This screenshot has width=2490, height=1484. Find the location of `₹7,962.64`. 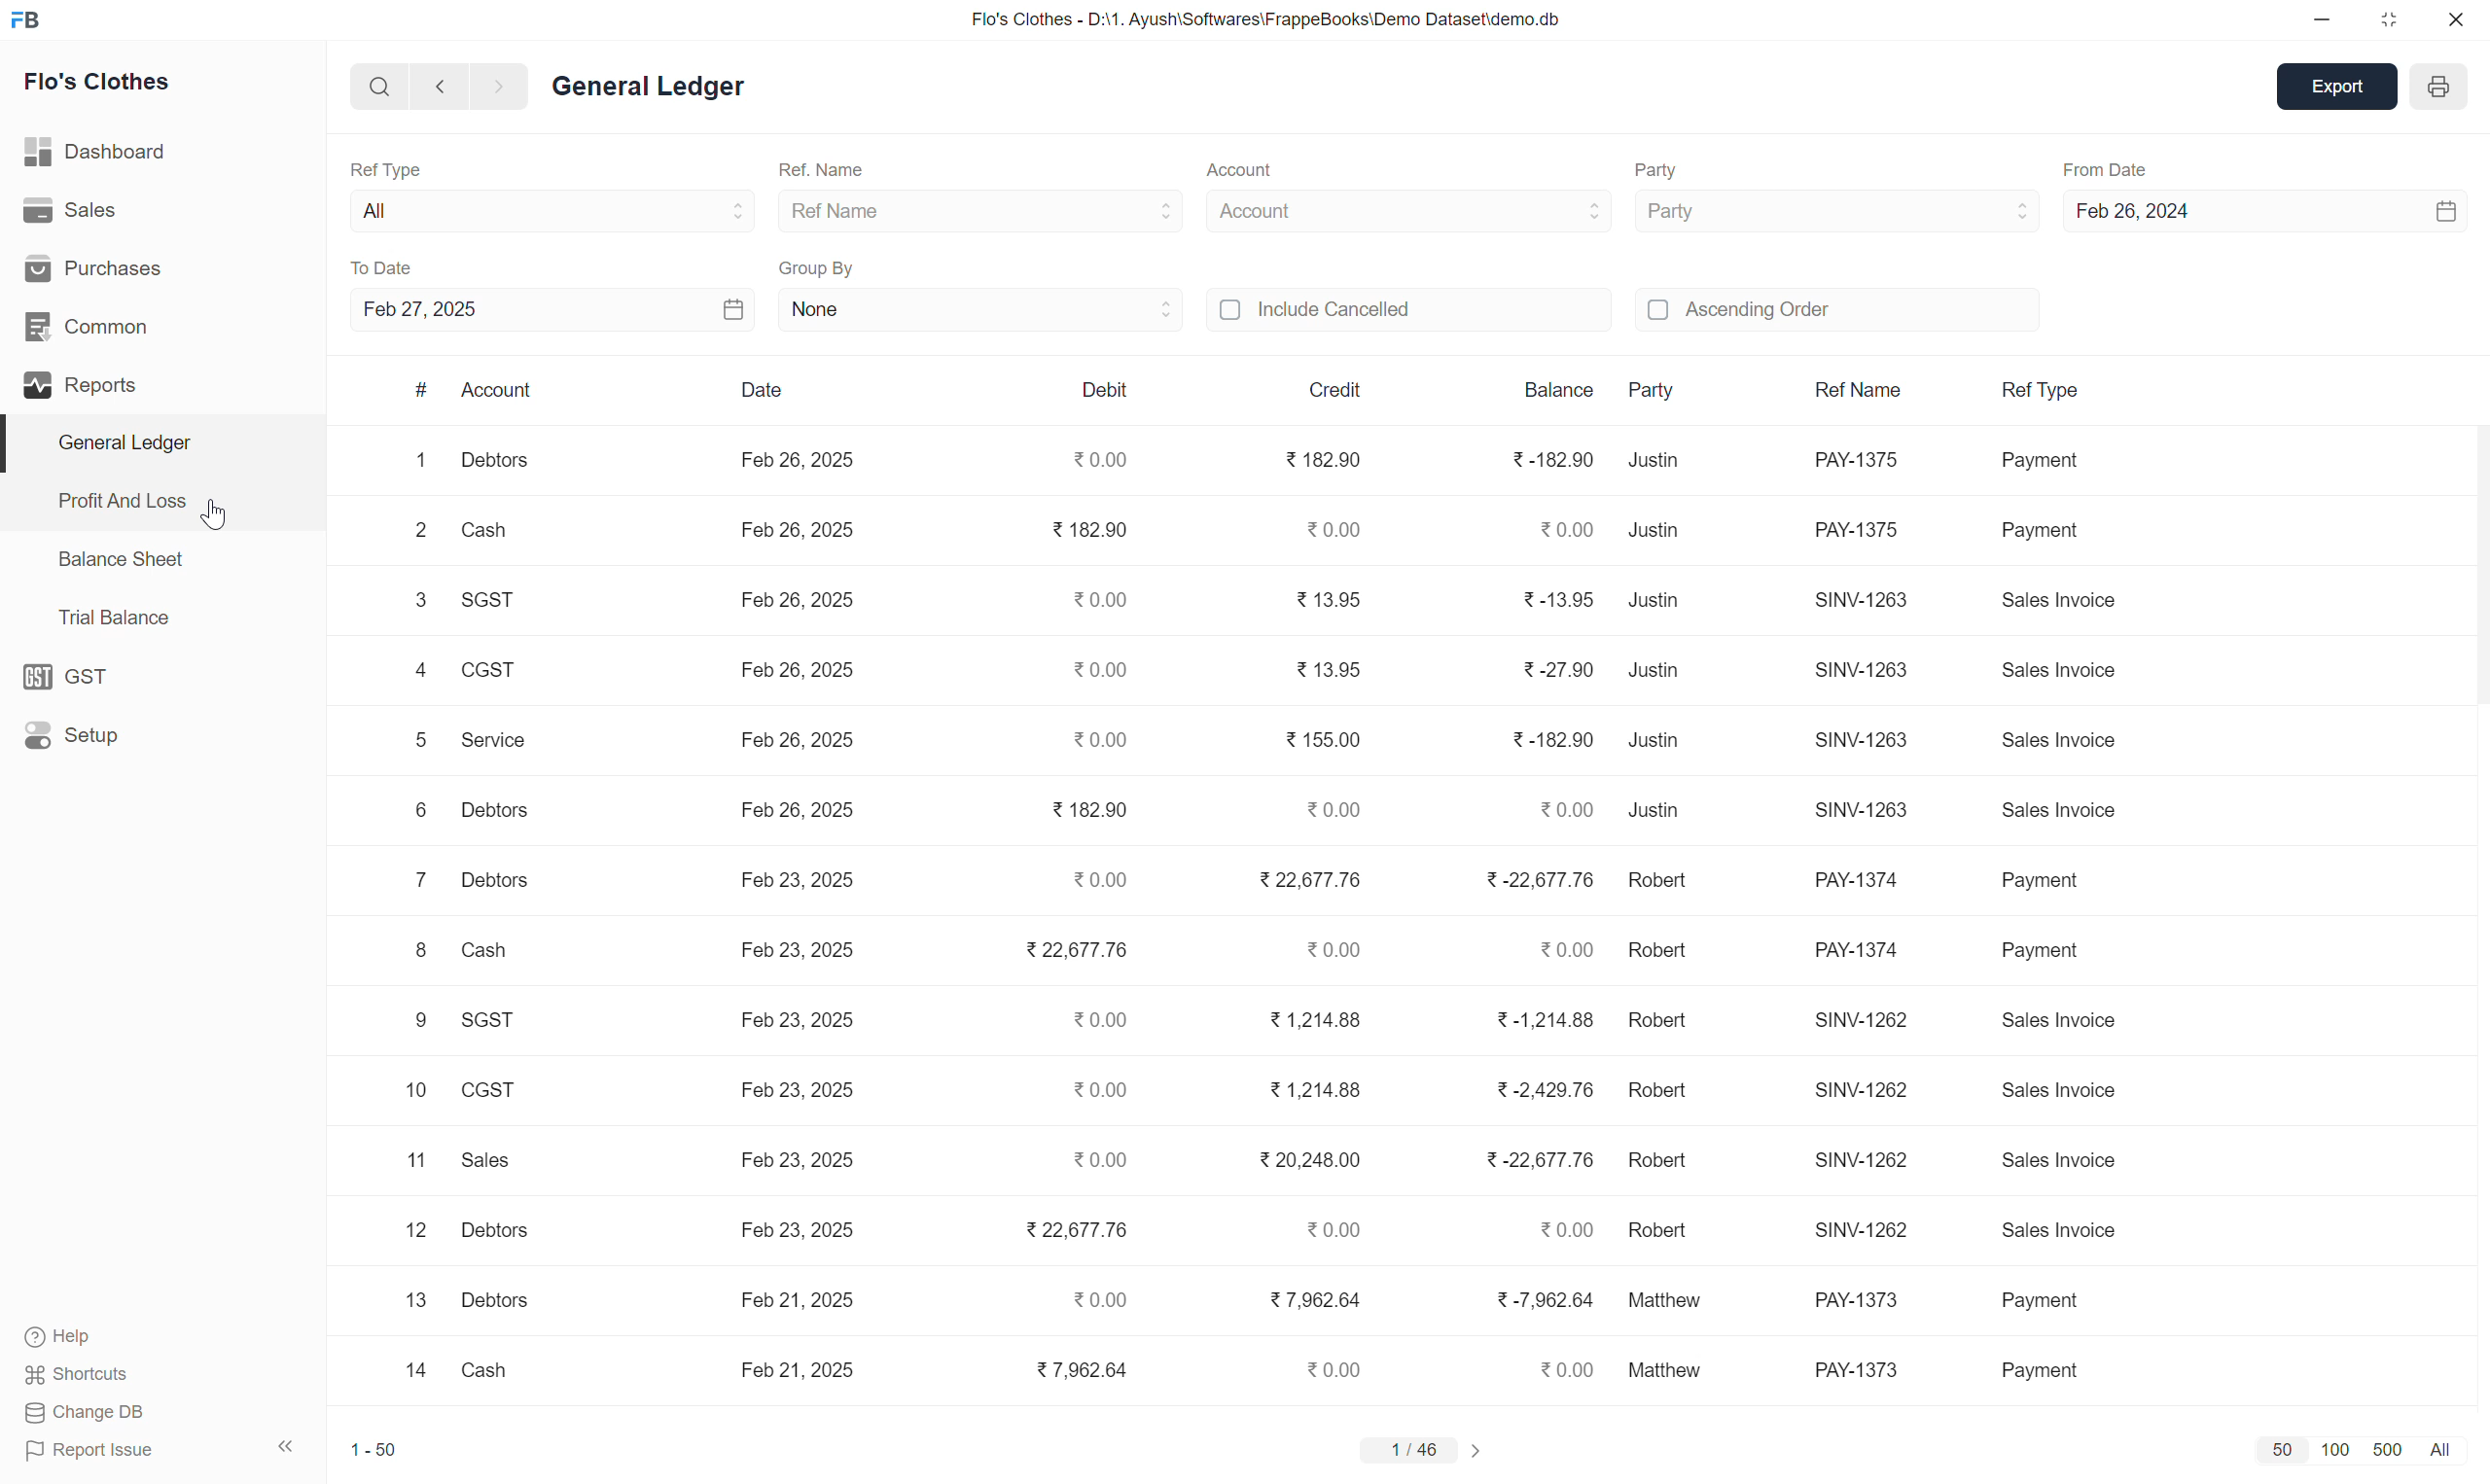

₹7,962.64 is located at coordinates (1077, 1368).